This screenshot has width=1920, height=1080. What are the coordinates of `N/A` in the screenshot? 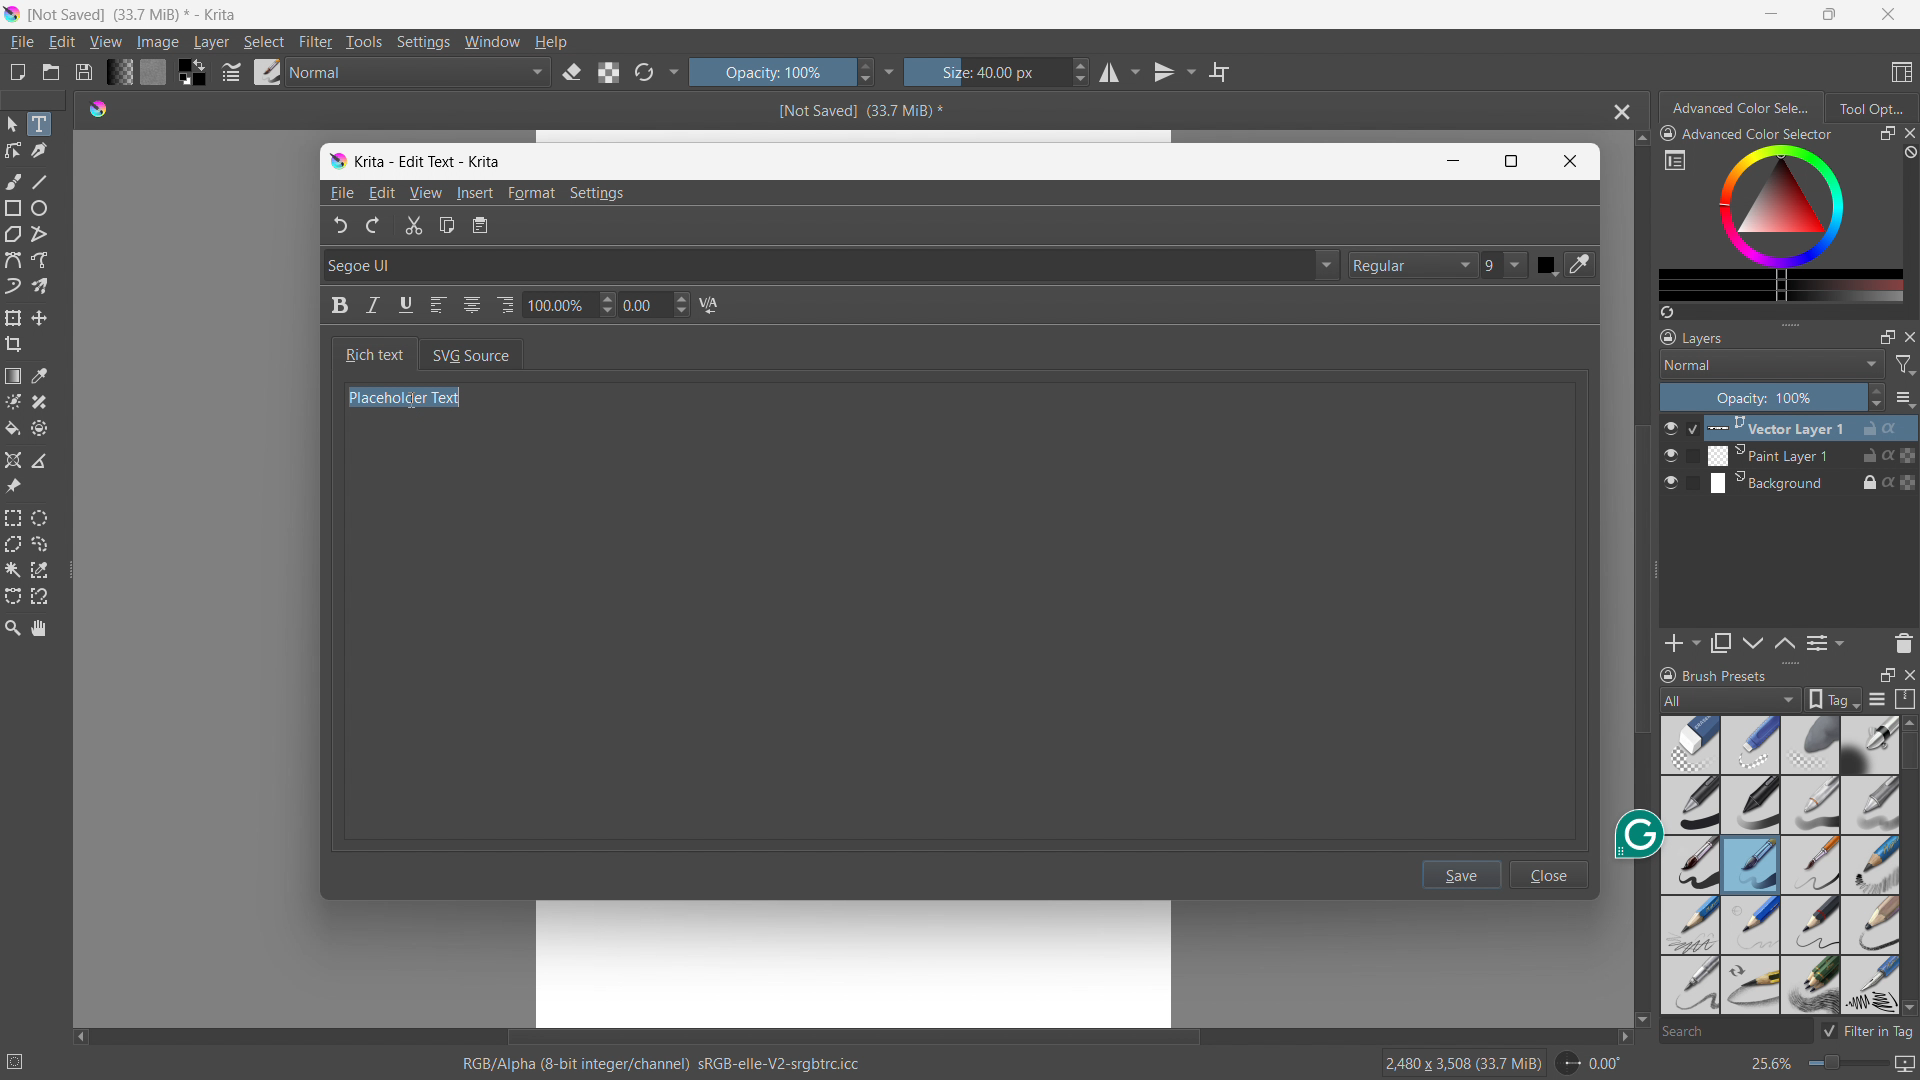 It's located at (714, 306).